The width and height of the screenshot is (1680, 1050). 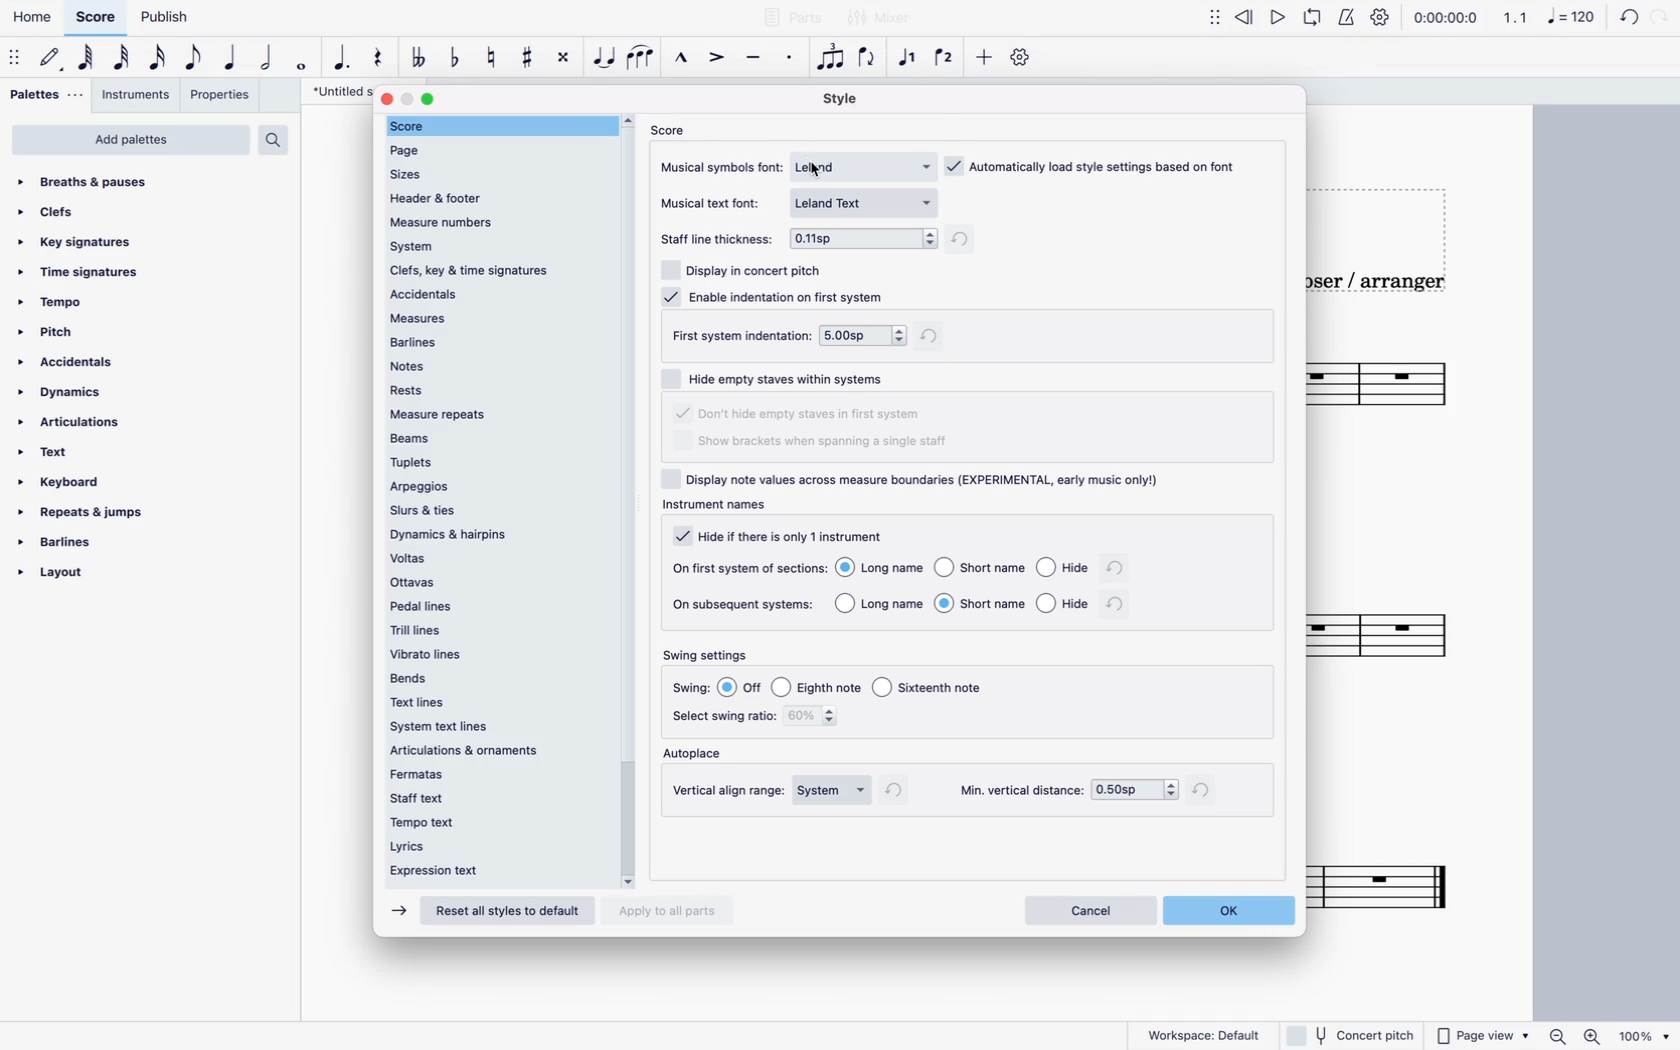 What do you see at coordinates (1484, 1036) in the screenshot?
I see `Page view` at bounding box center [1484, 1036].